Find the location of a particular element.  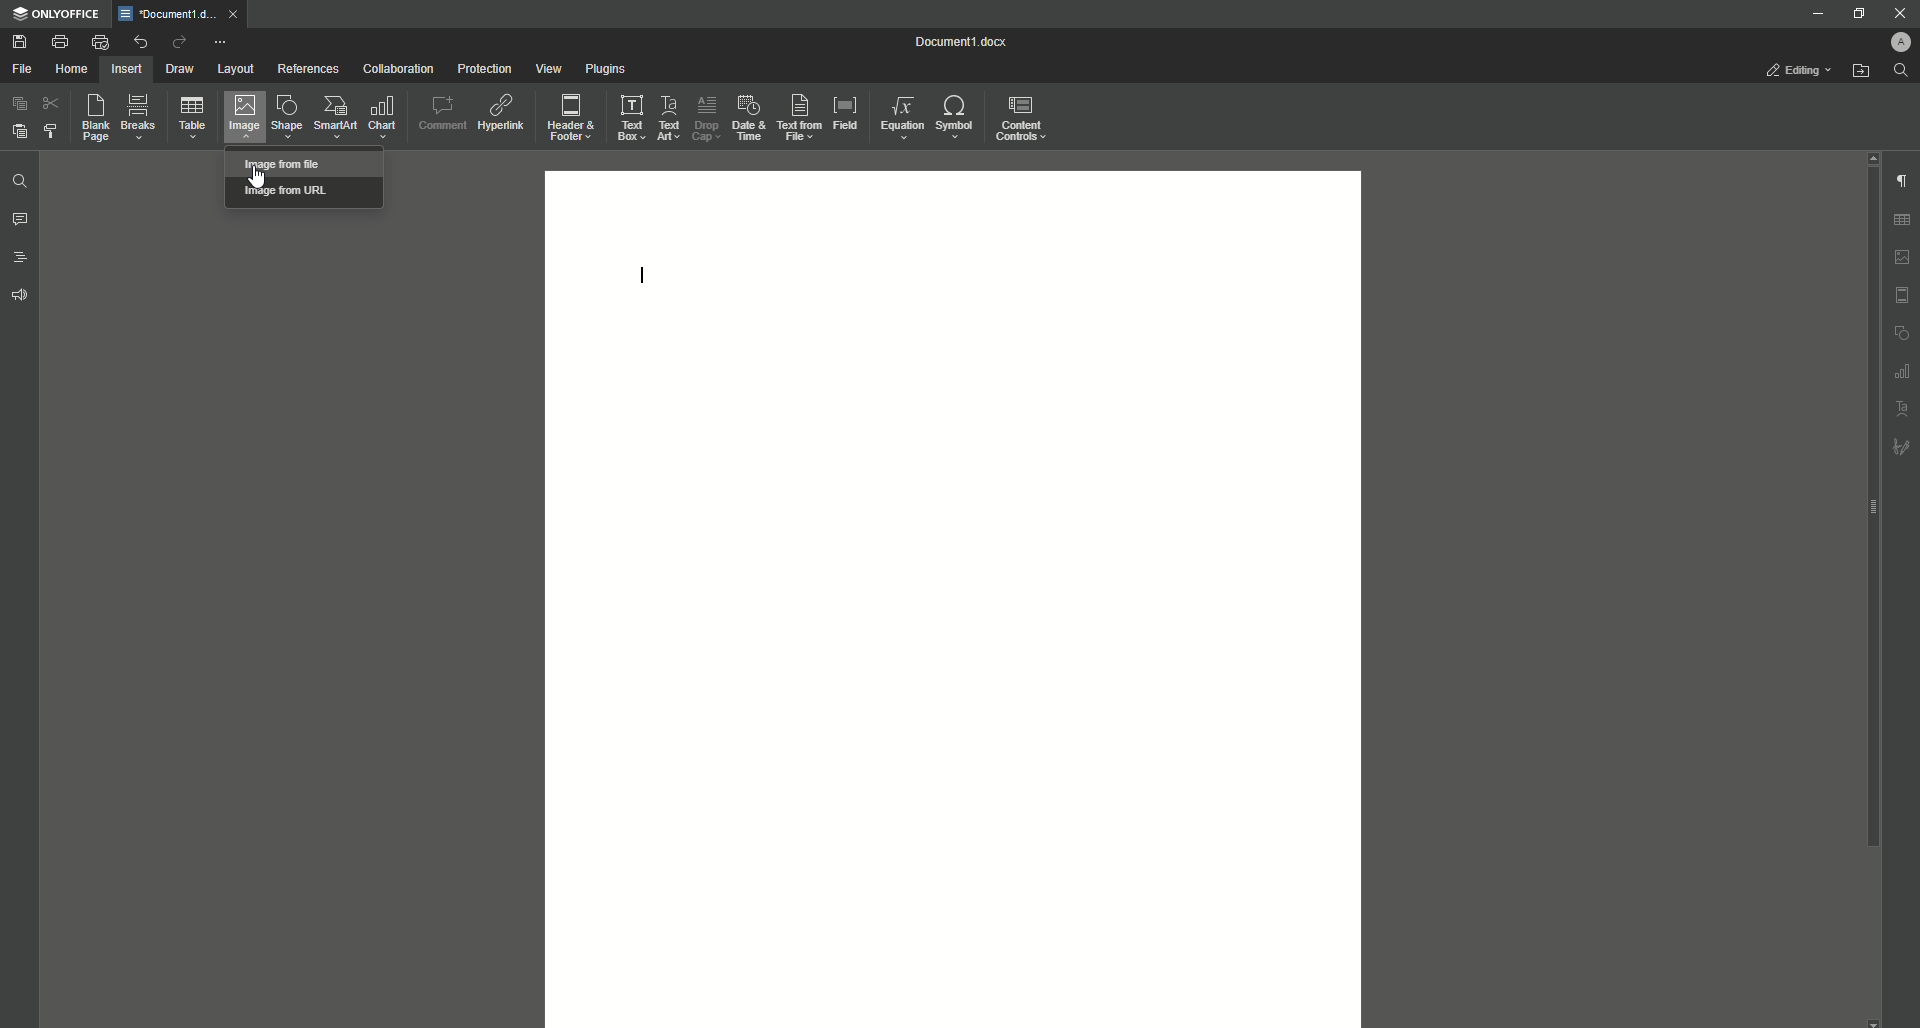

Shape is located at coordinates (287, 116).